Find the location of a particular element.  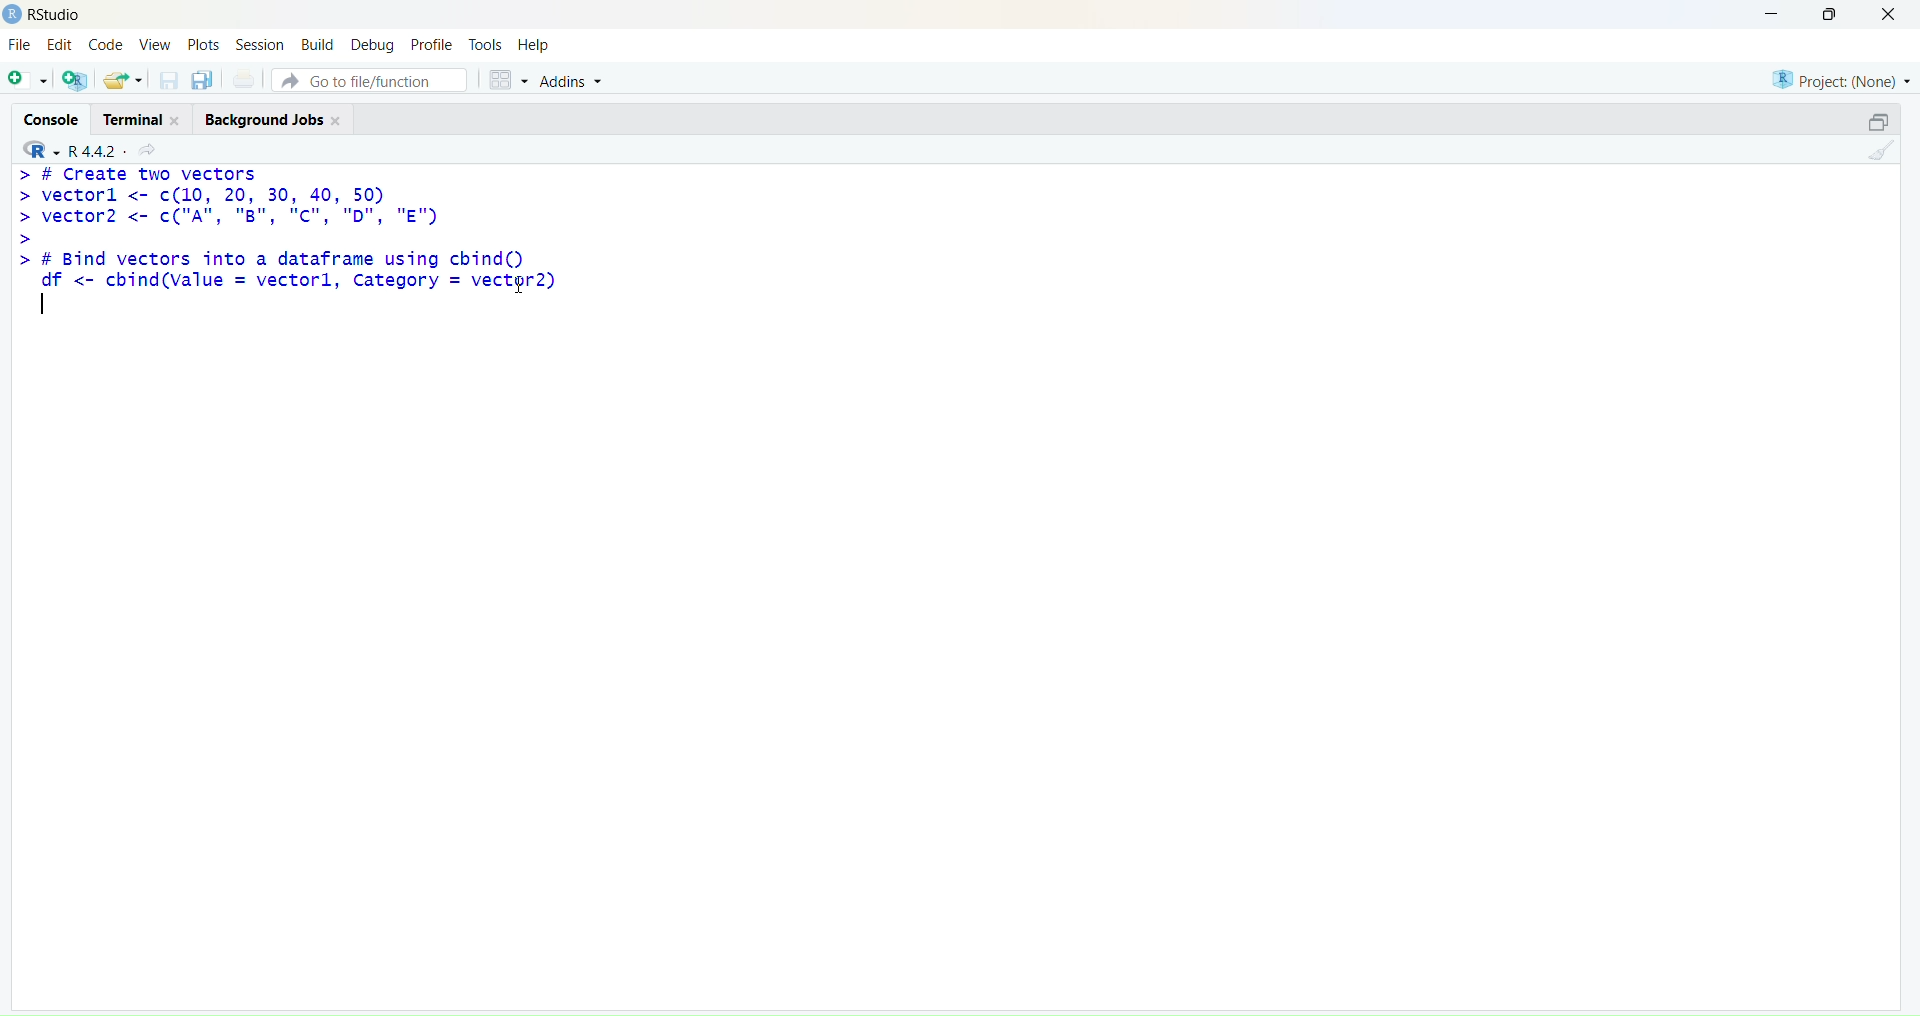

clear console is located at coordinates (1881, 151).